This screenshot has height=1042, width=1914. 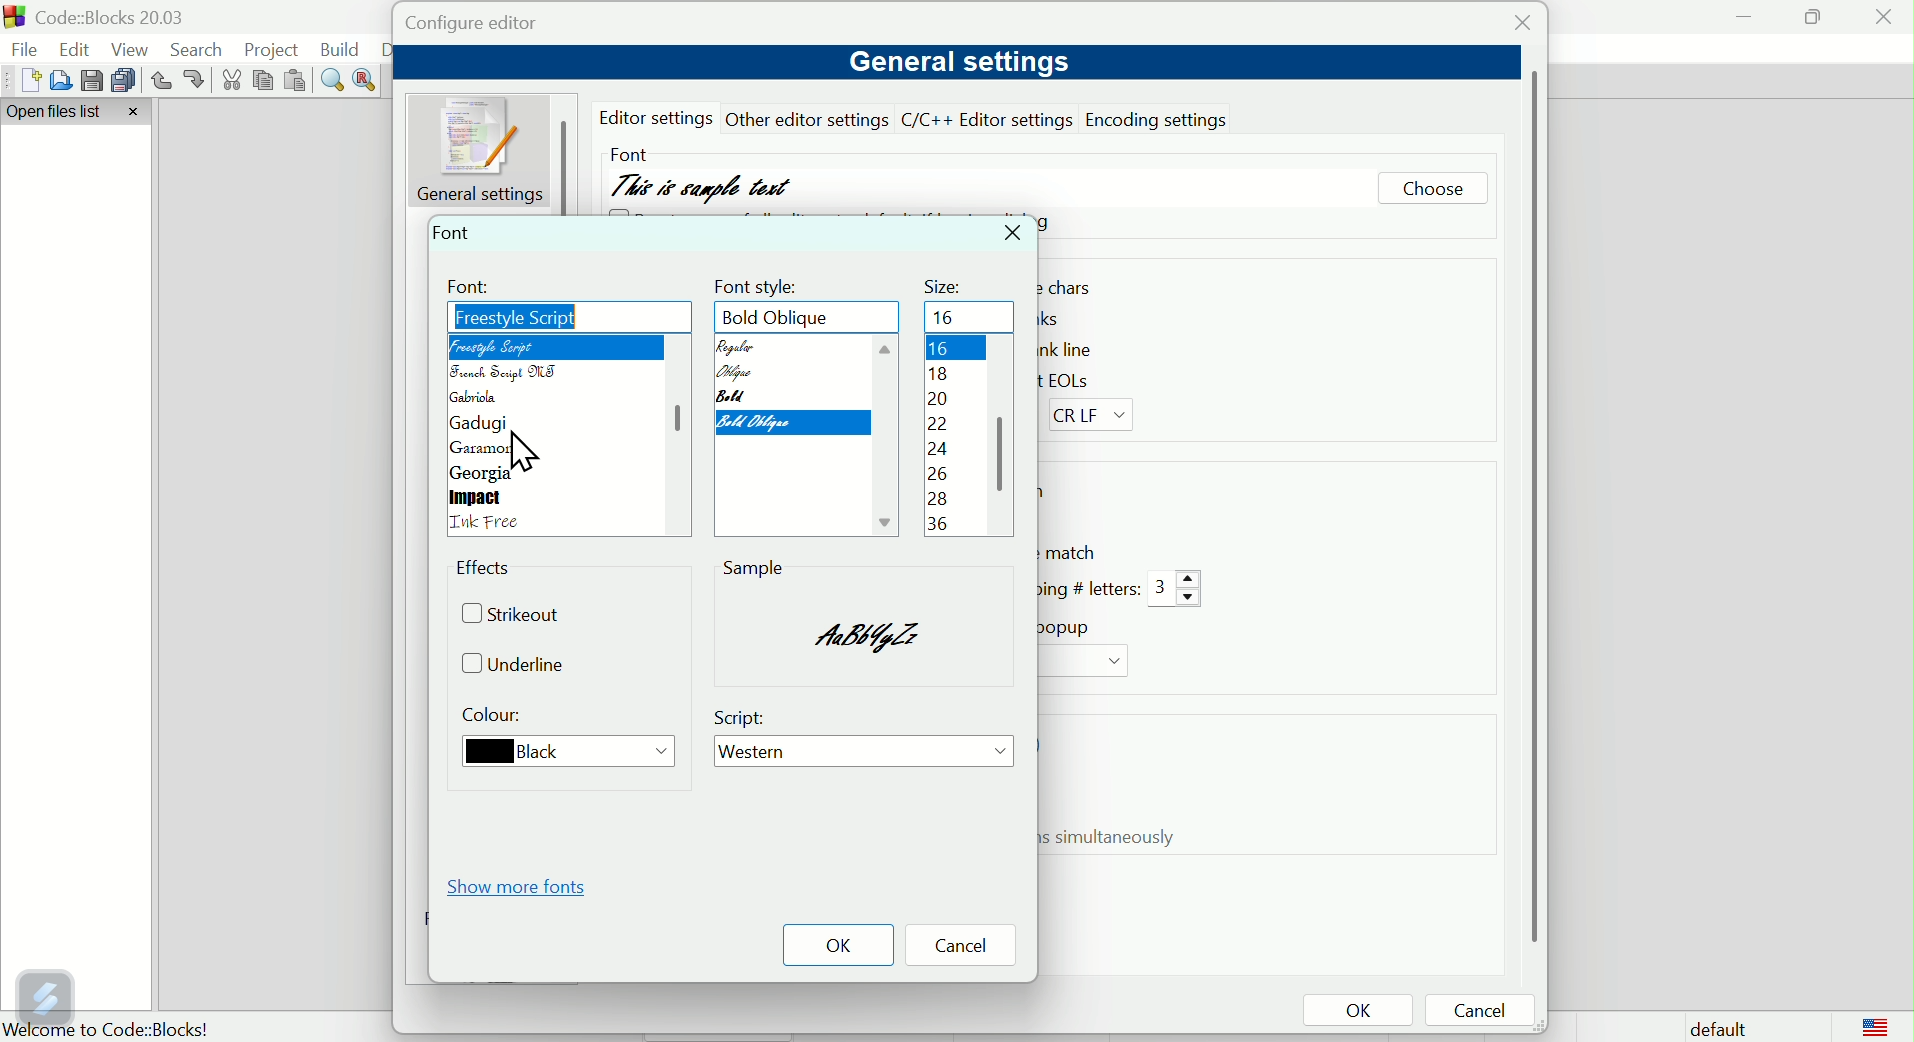 I want to click on 24, so click(x=936, y=452).